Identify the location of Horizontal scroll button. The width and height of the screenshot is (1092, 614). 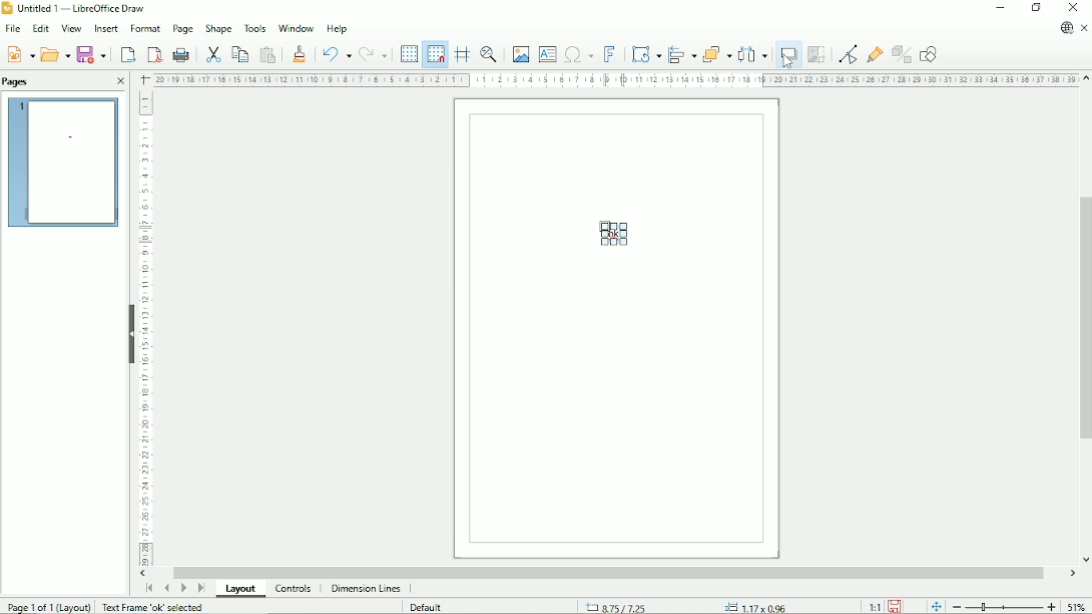
(143, 574).